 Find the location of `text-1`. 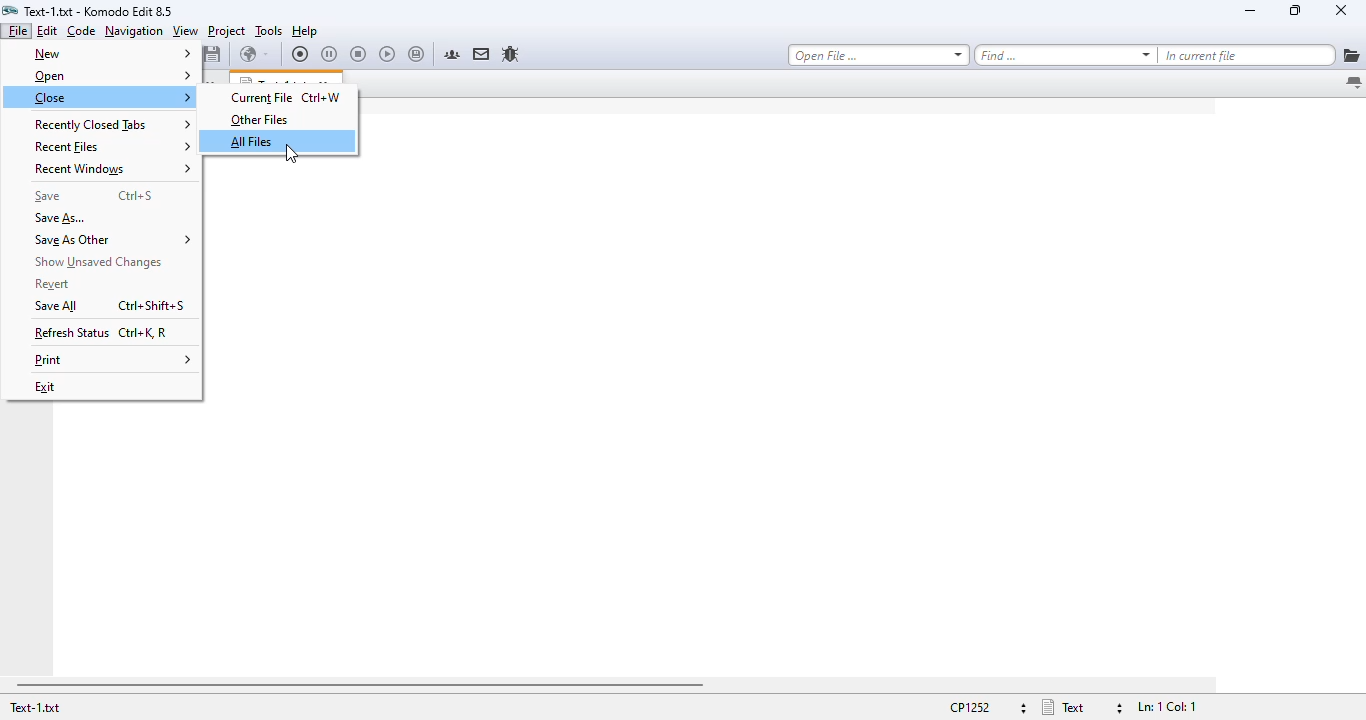

text-1 is located at coordinates (99, 11).